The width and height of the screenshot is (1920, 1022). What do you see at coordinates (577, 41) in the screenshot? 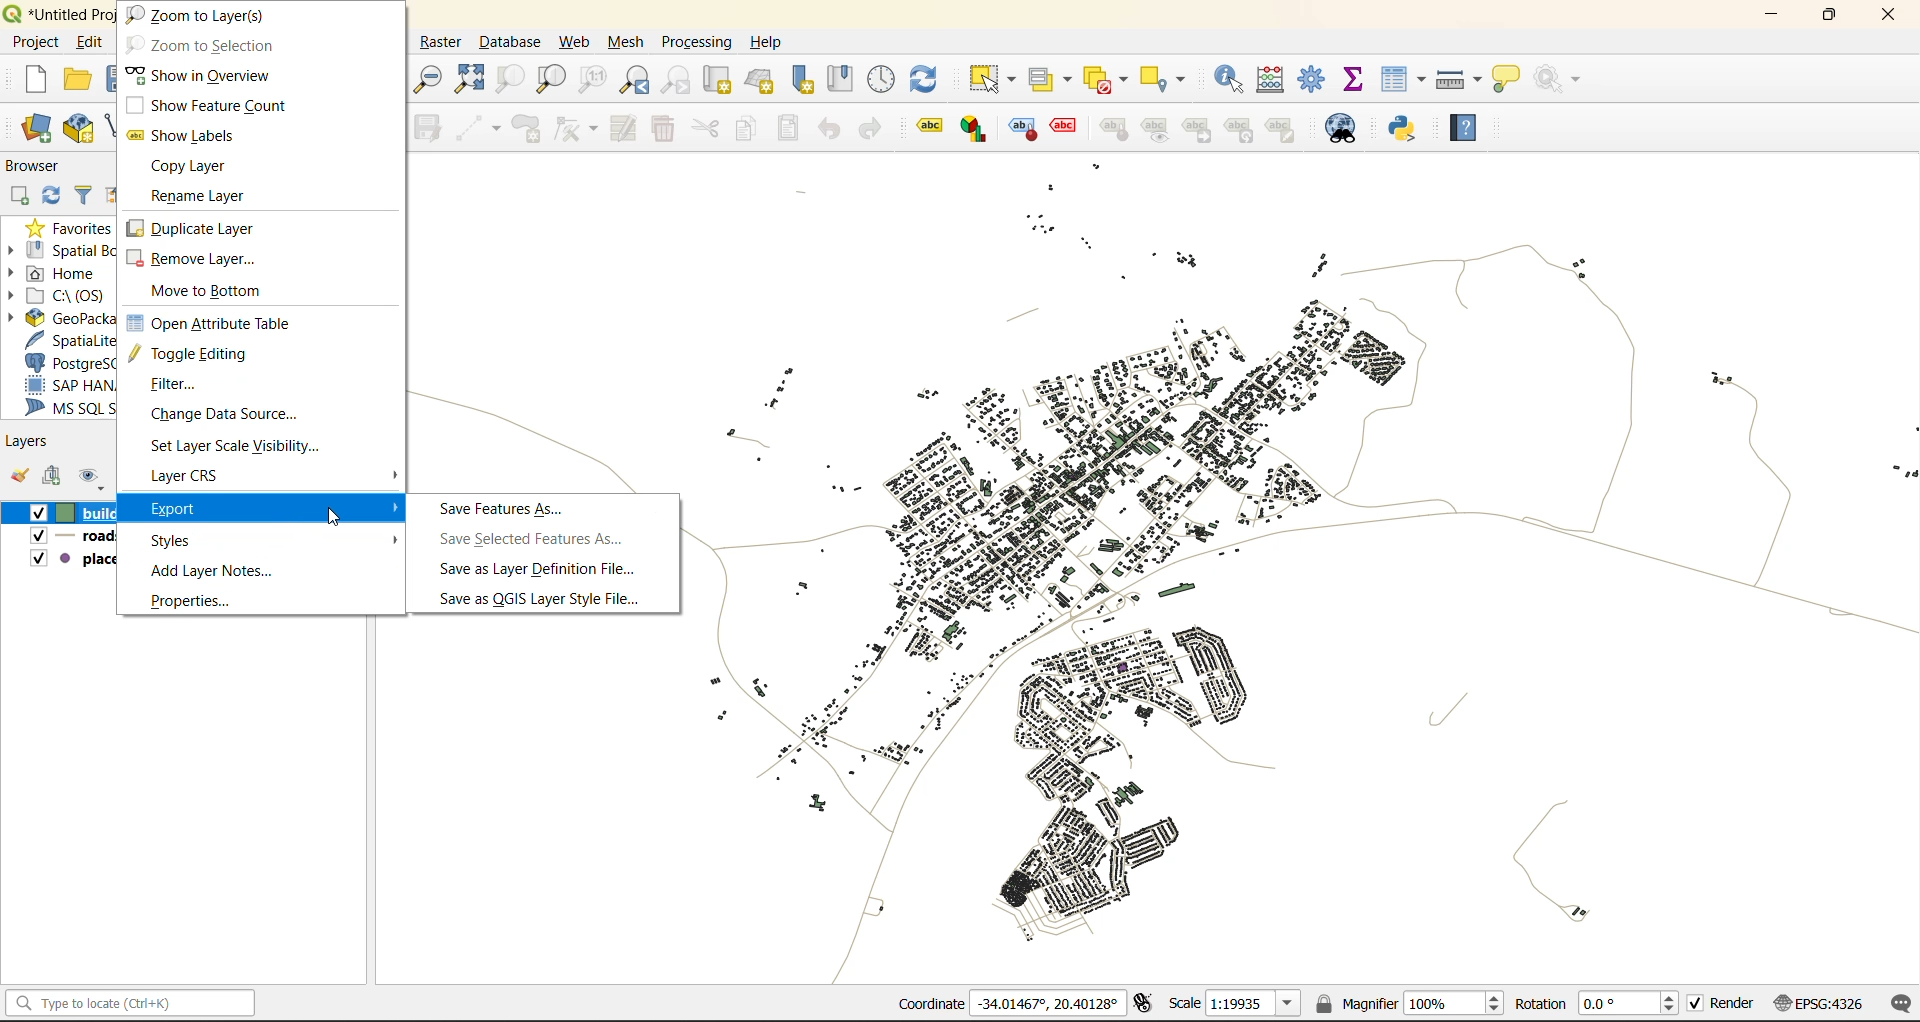
I see `web` at bounding box center [577, 41].